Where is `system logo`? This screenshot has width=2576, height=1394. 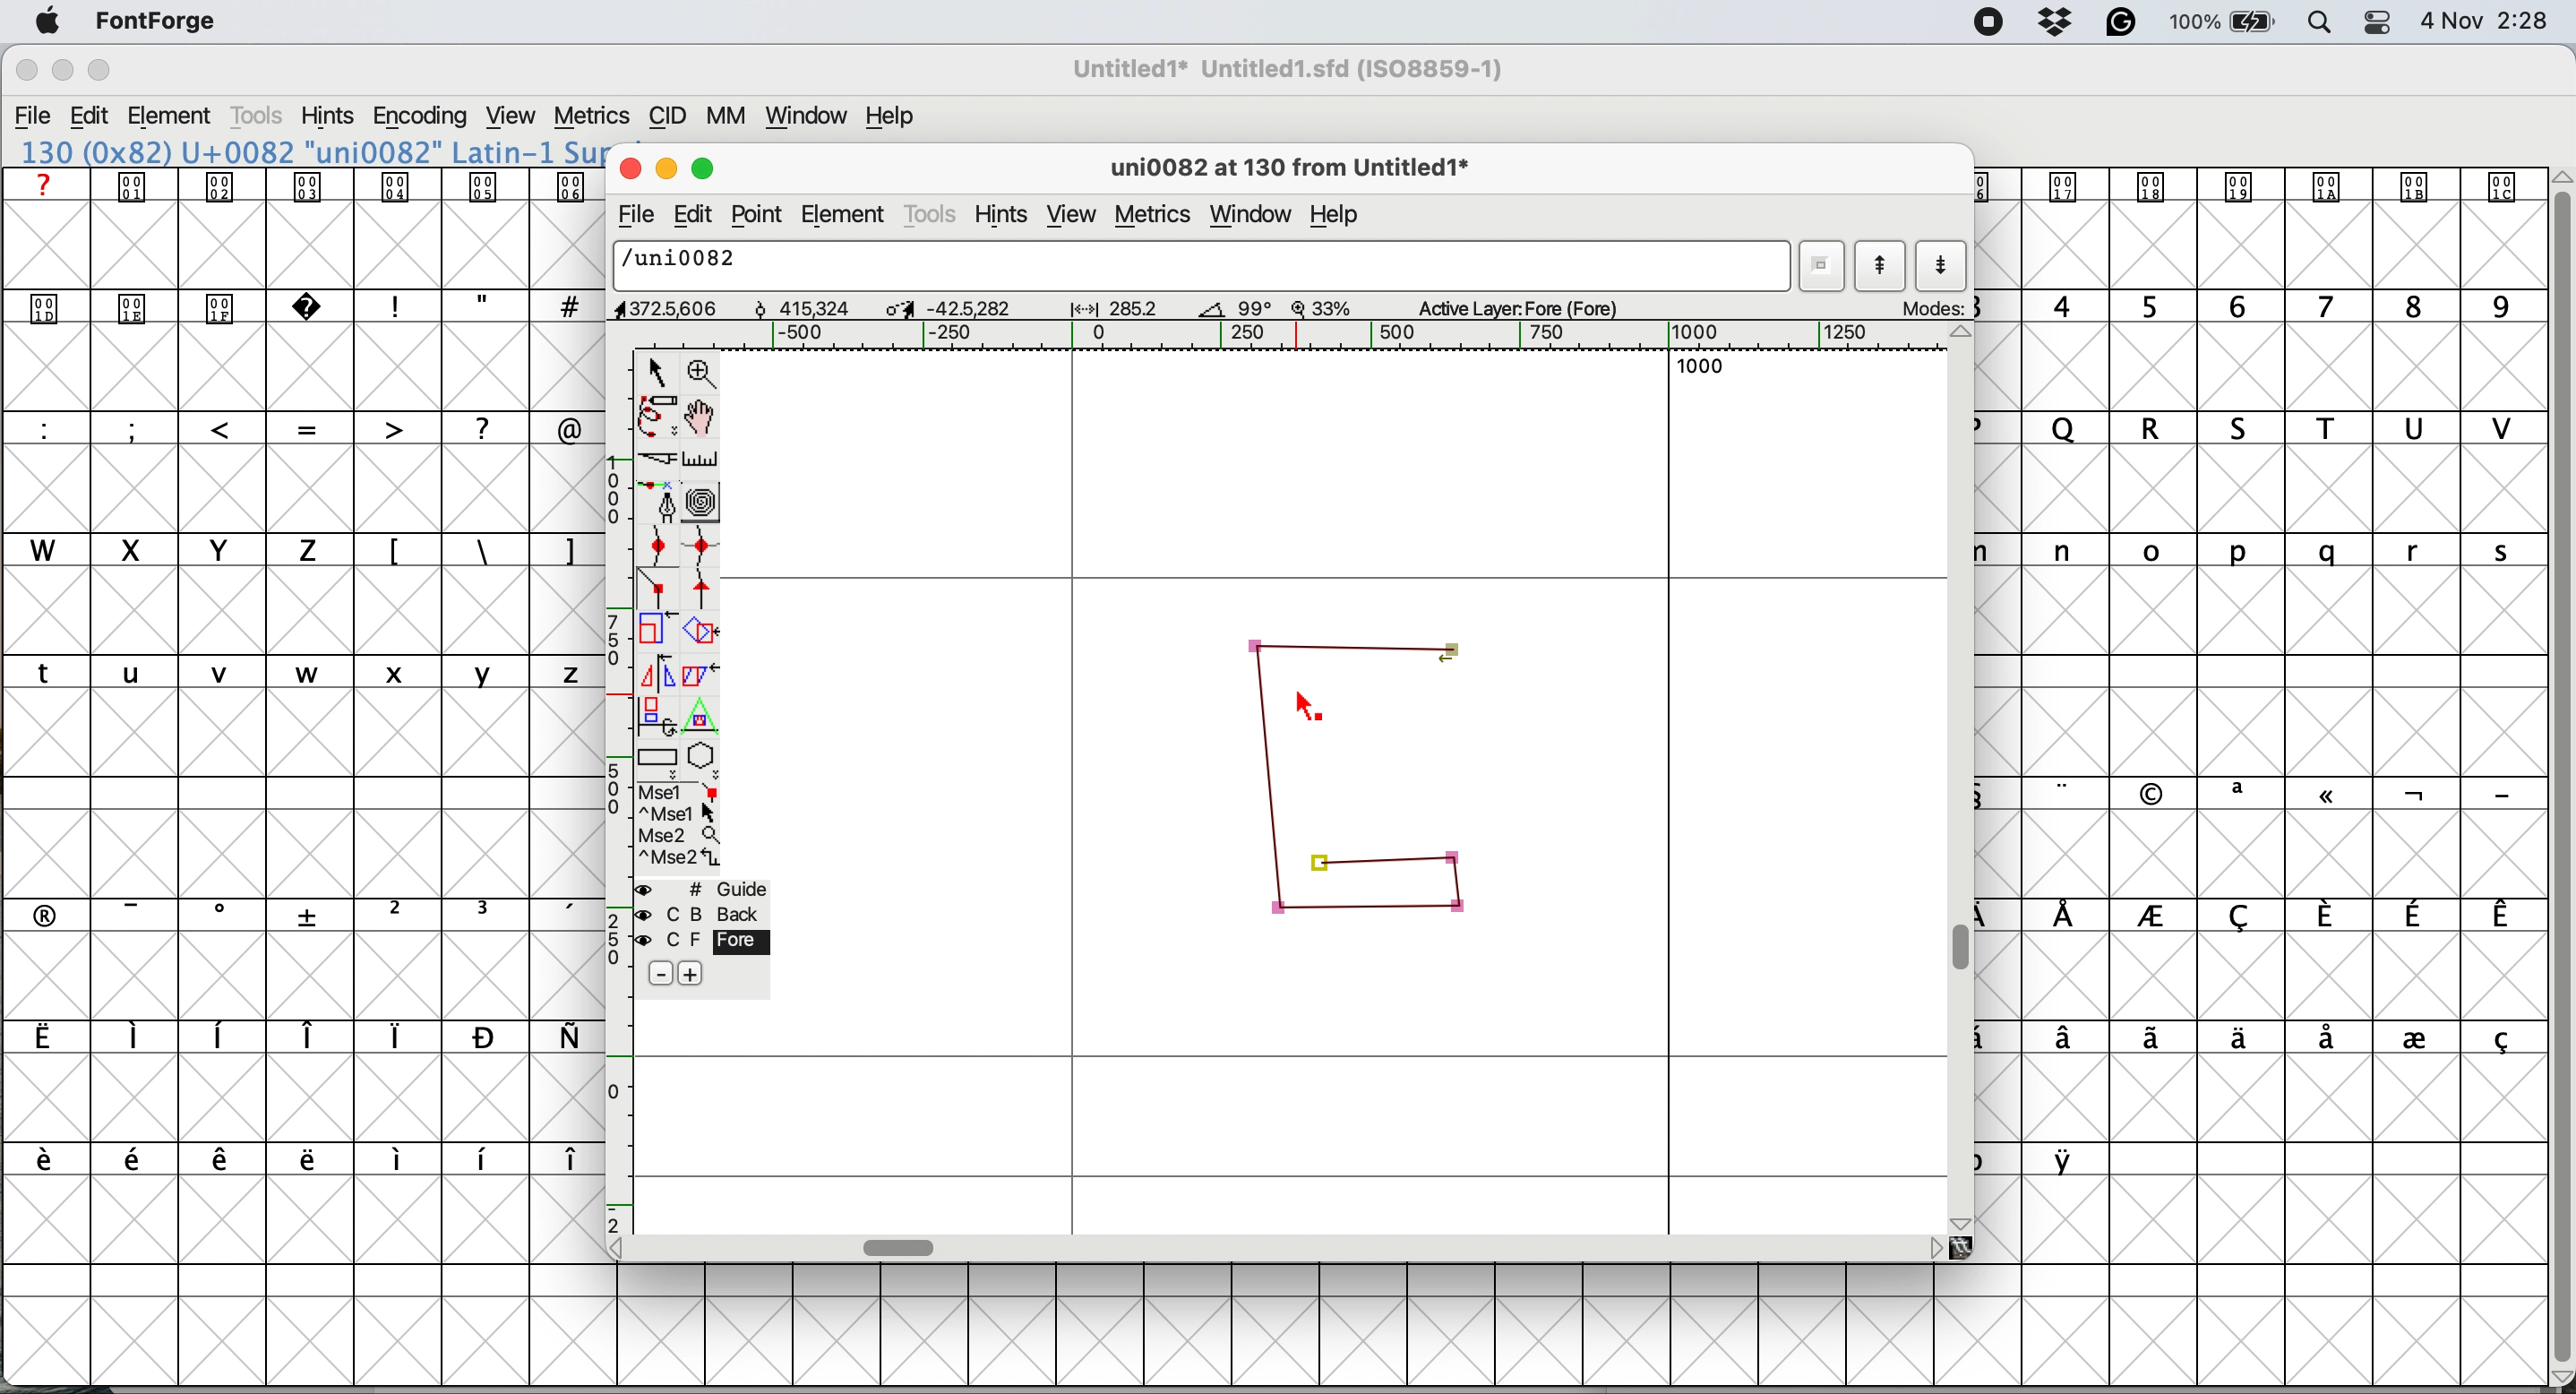
system logo is located at coordinates (48, 23).